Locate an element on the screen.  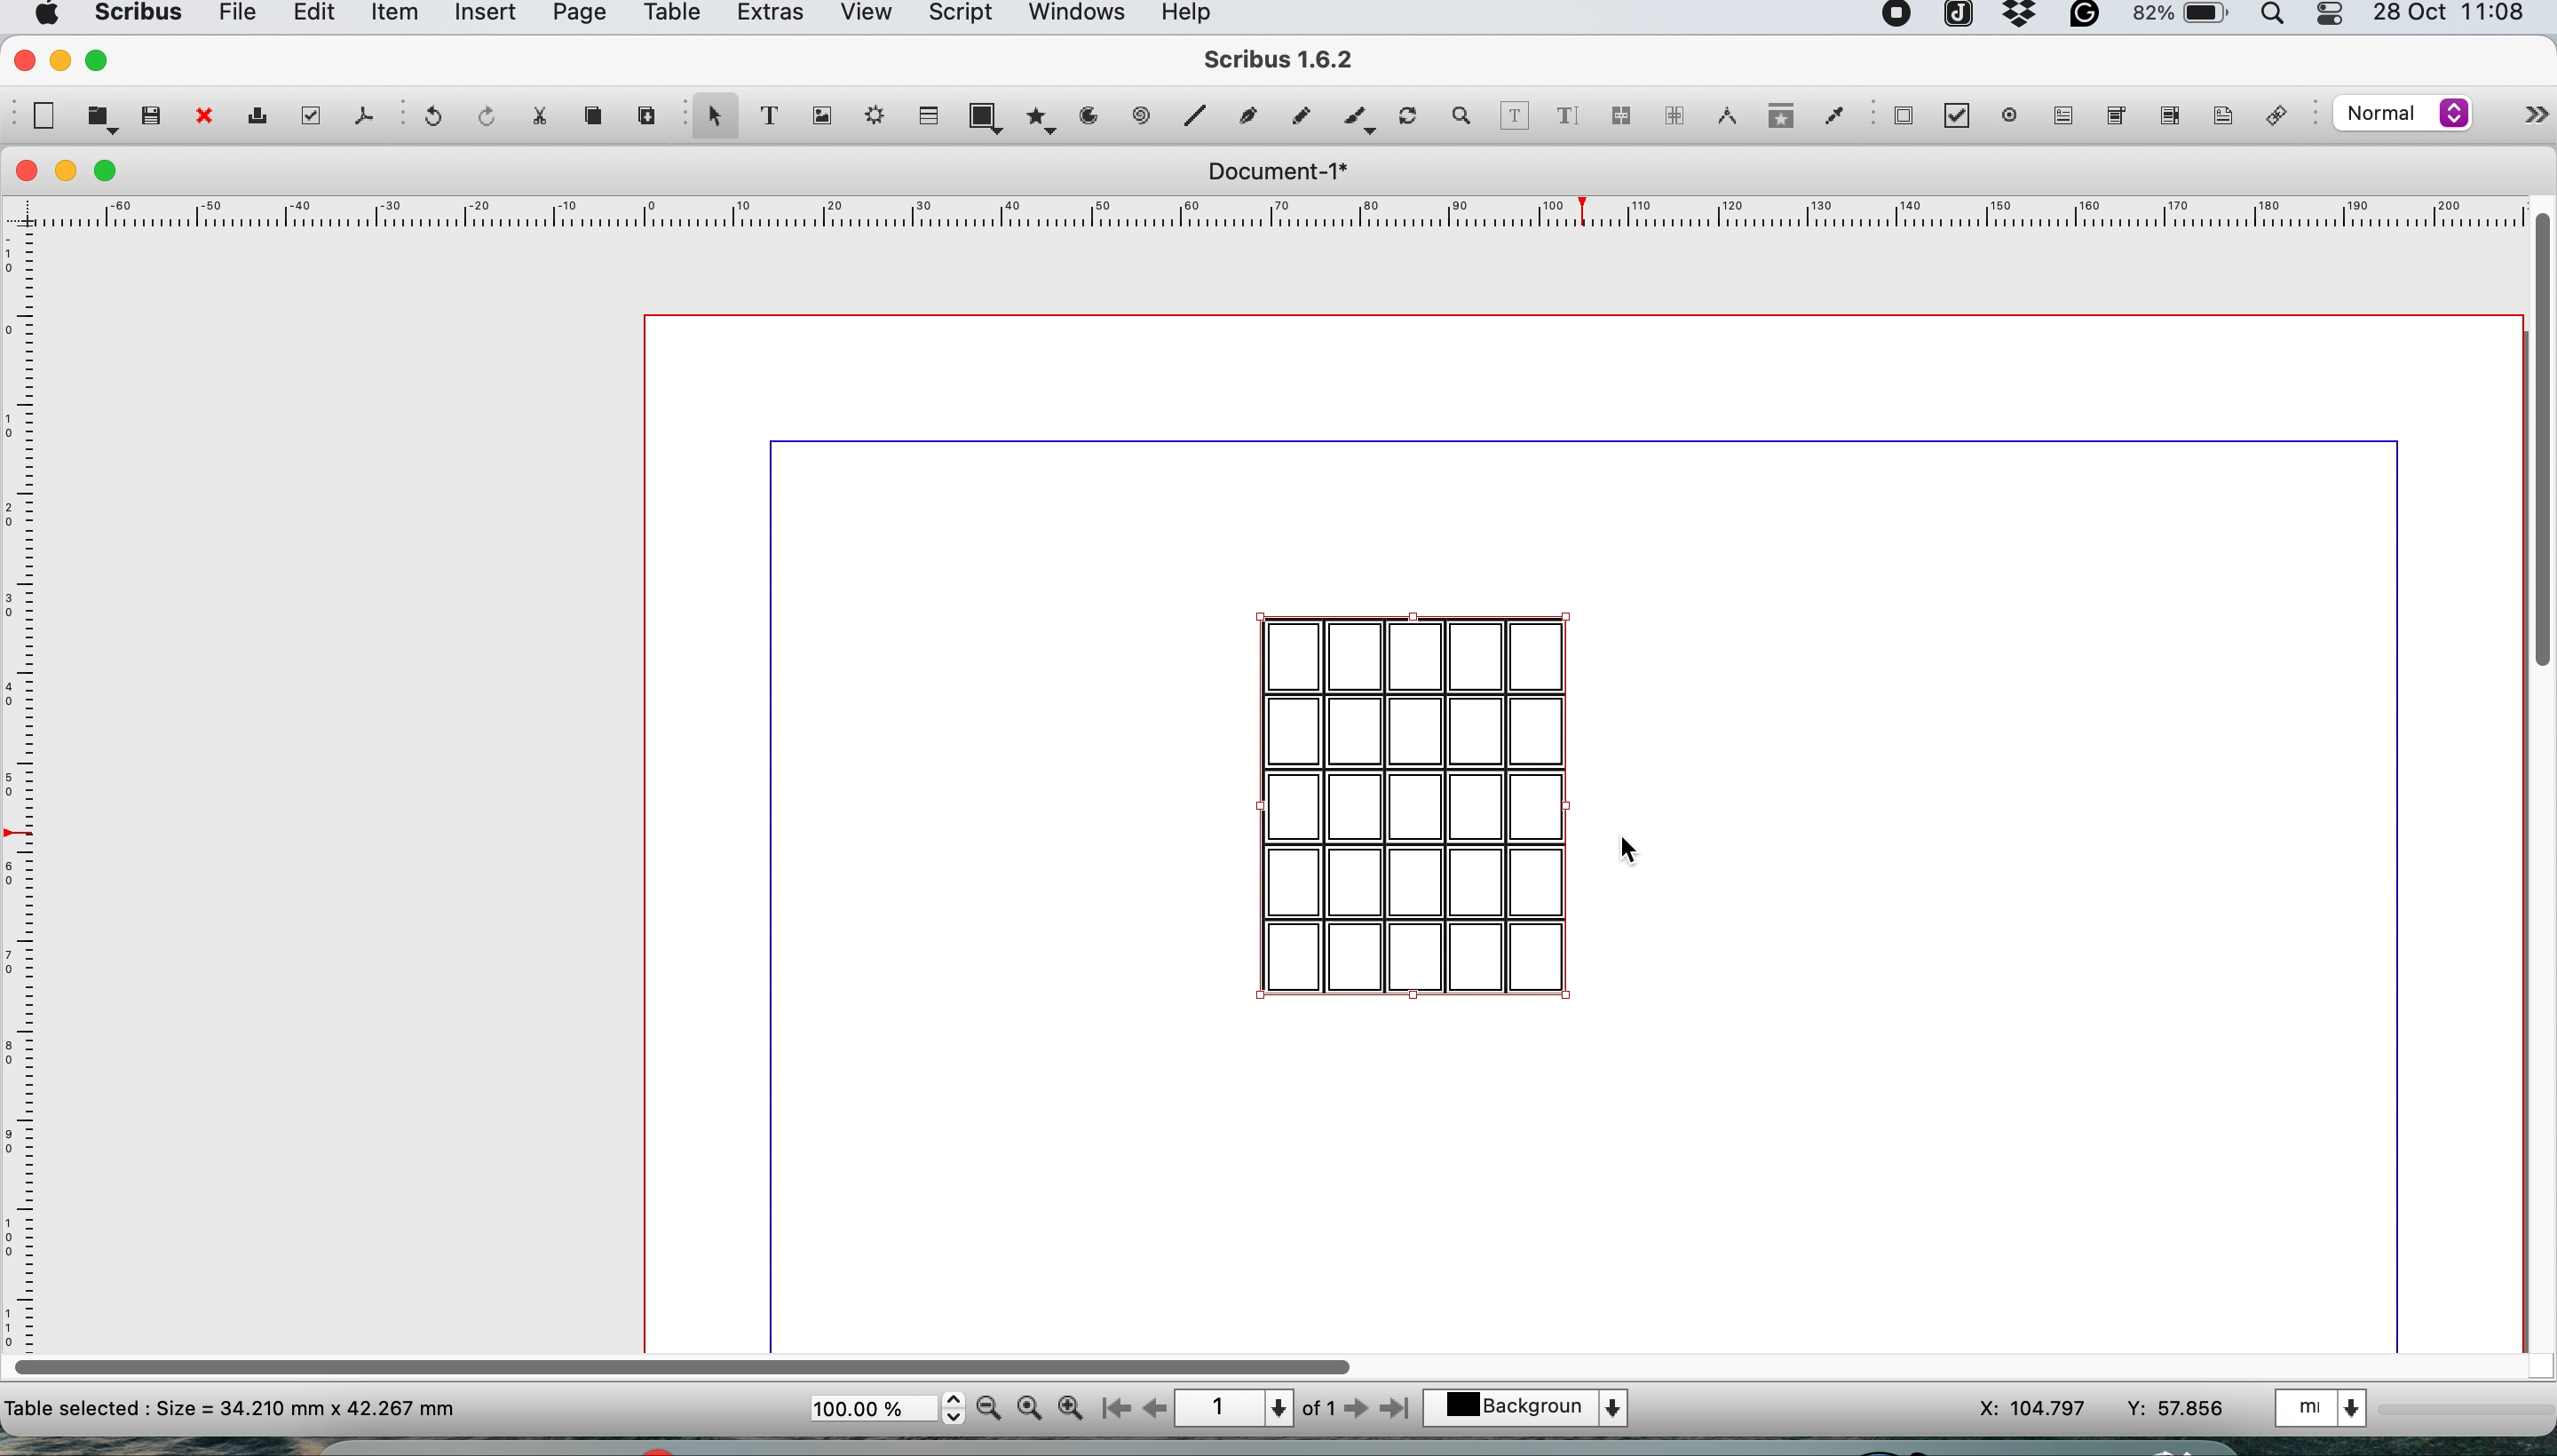
bezier curve is located at coordinates (1246, 120).